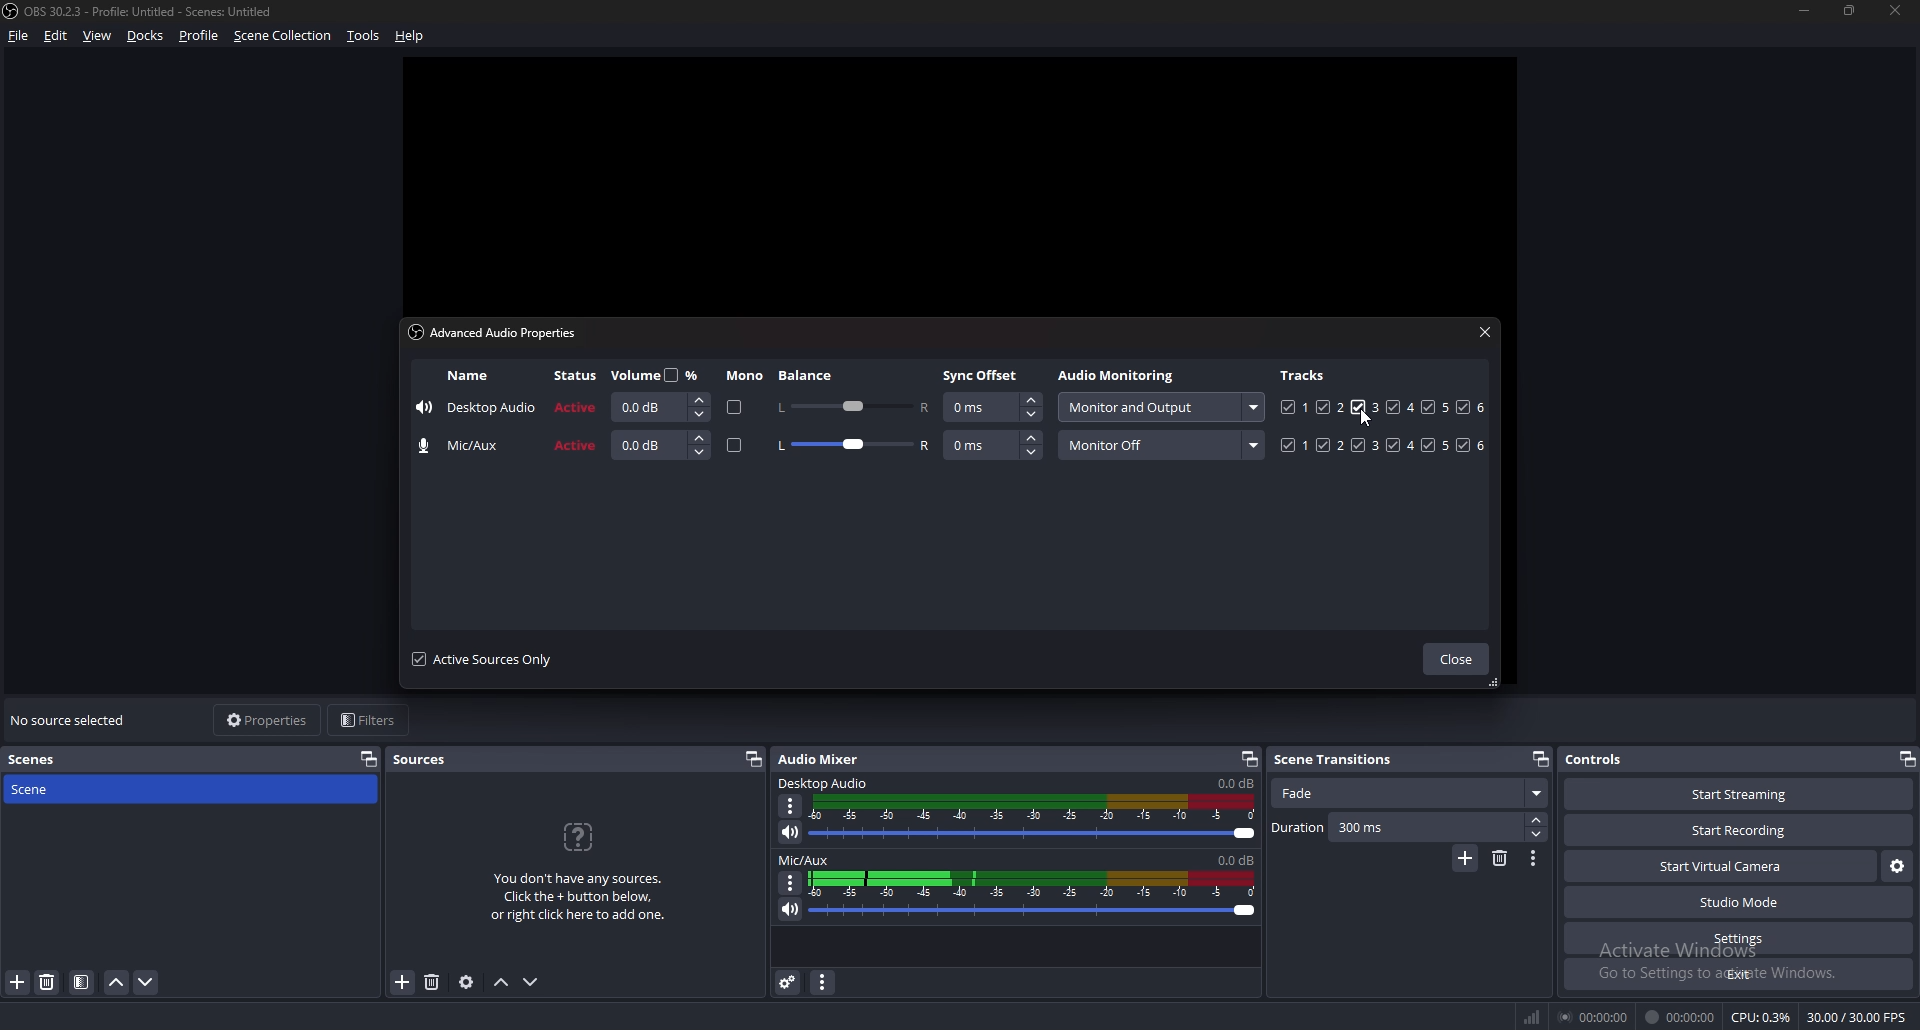 The height and width of the screenshot is (1030, 1920). What do you see at coordinates (1539, 759) in the screenshot?
I see `pop out` at bounding box center [1539, 759].